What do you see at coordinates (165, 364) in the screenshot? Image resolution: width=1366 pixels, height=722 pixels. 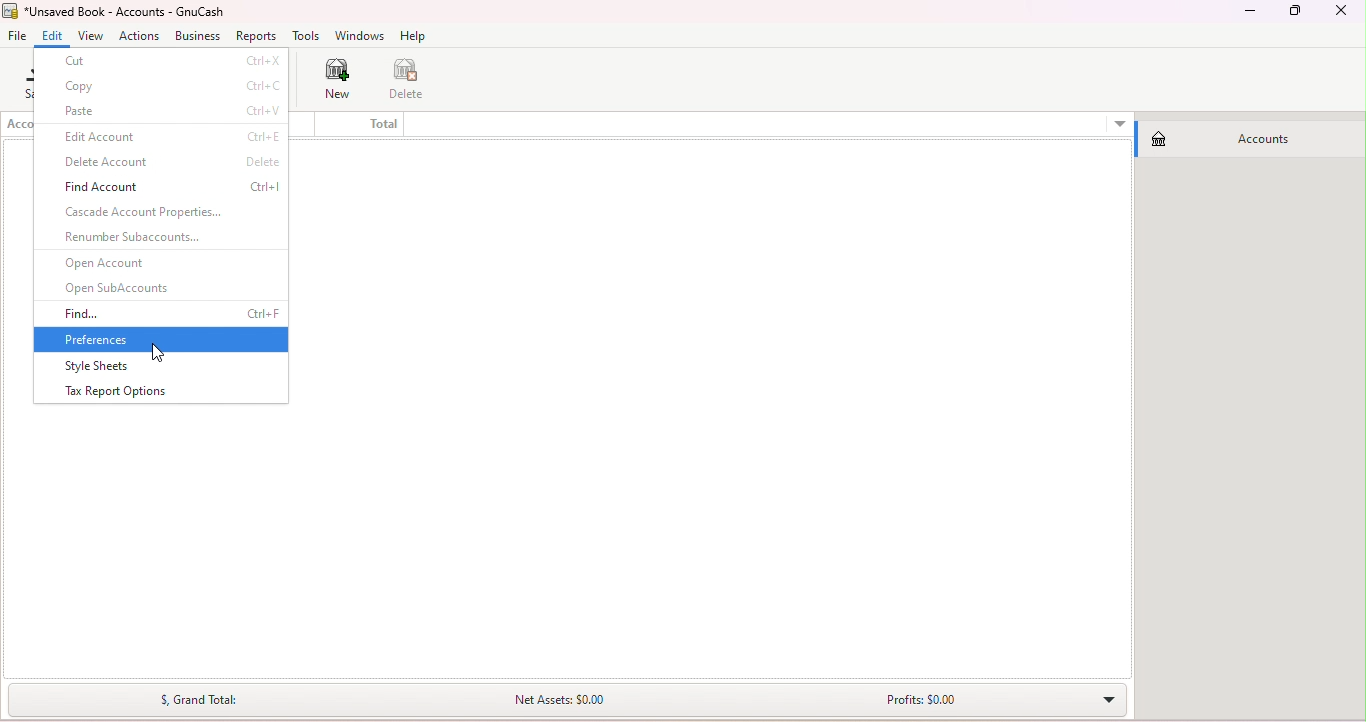 I see `Style sheets` at bounding box center [165, 364].